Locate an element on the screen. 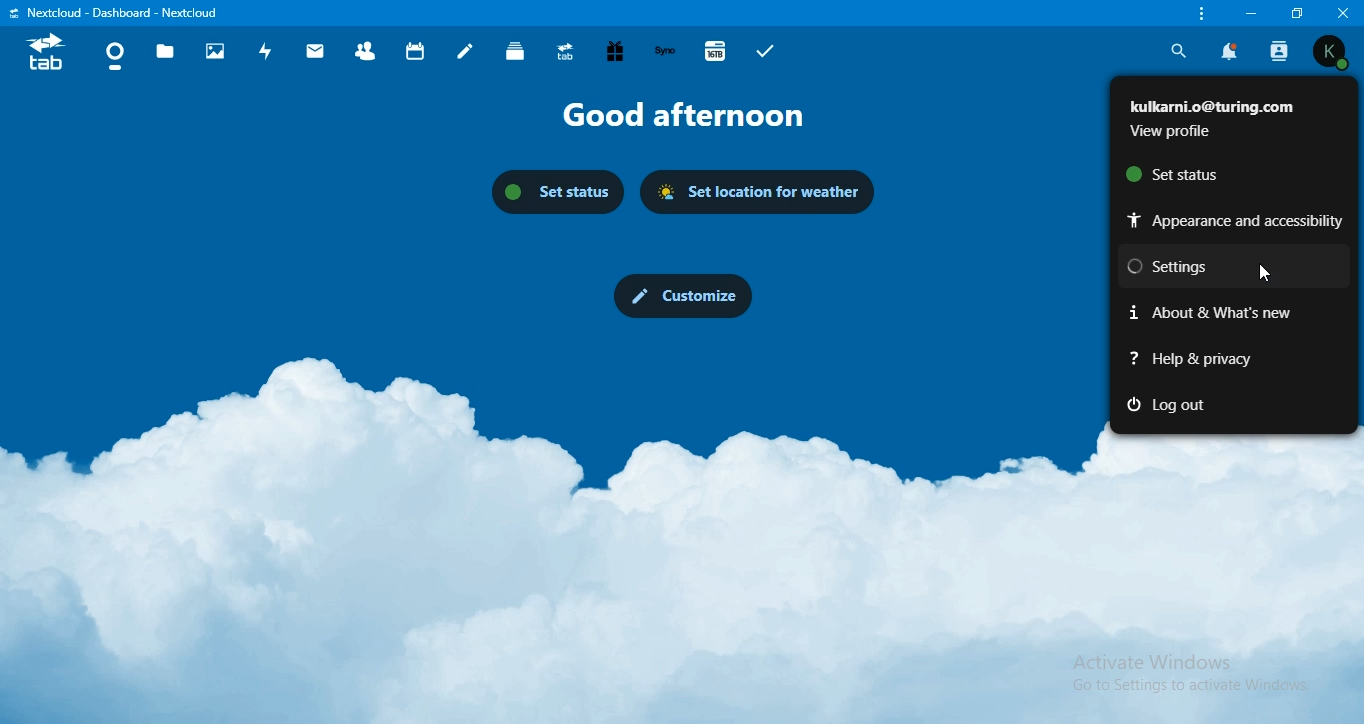 The image size is (1364, 724). view profile is located at coordinates (1331, 52).